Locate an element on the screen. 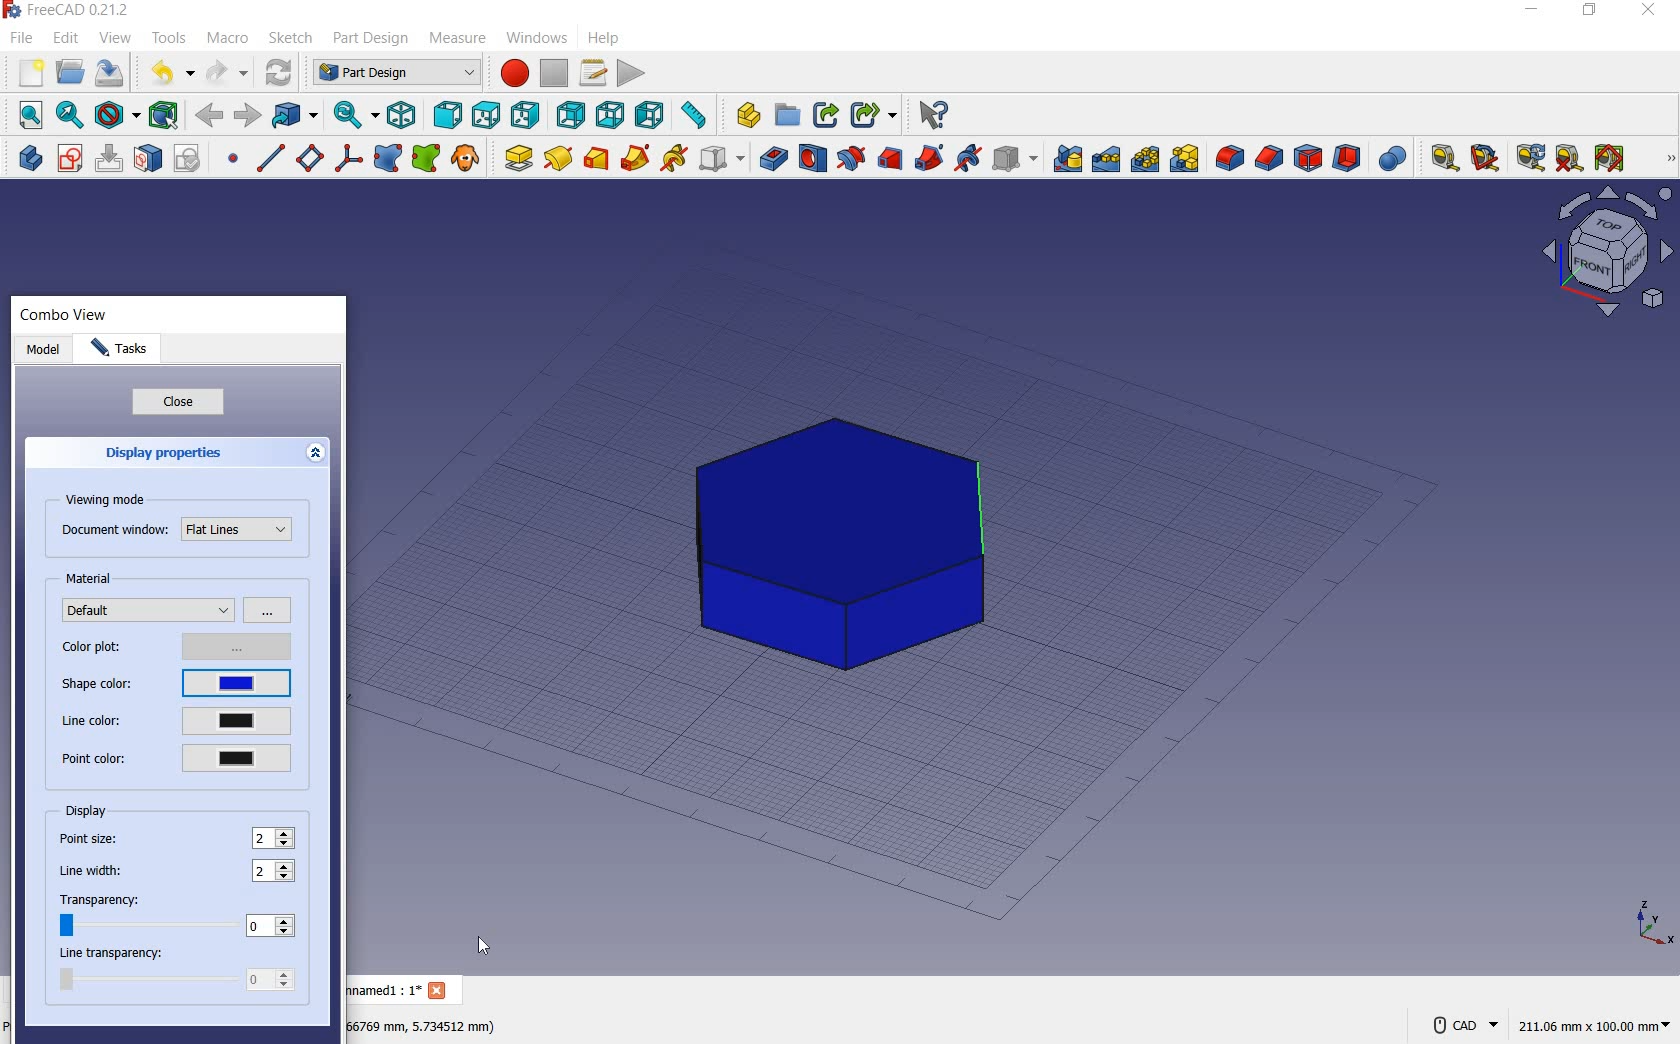 The width and height of the screenshot is (1680, 1044). stop macro recording is located at coordinates (554, 73).